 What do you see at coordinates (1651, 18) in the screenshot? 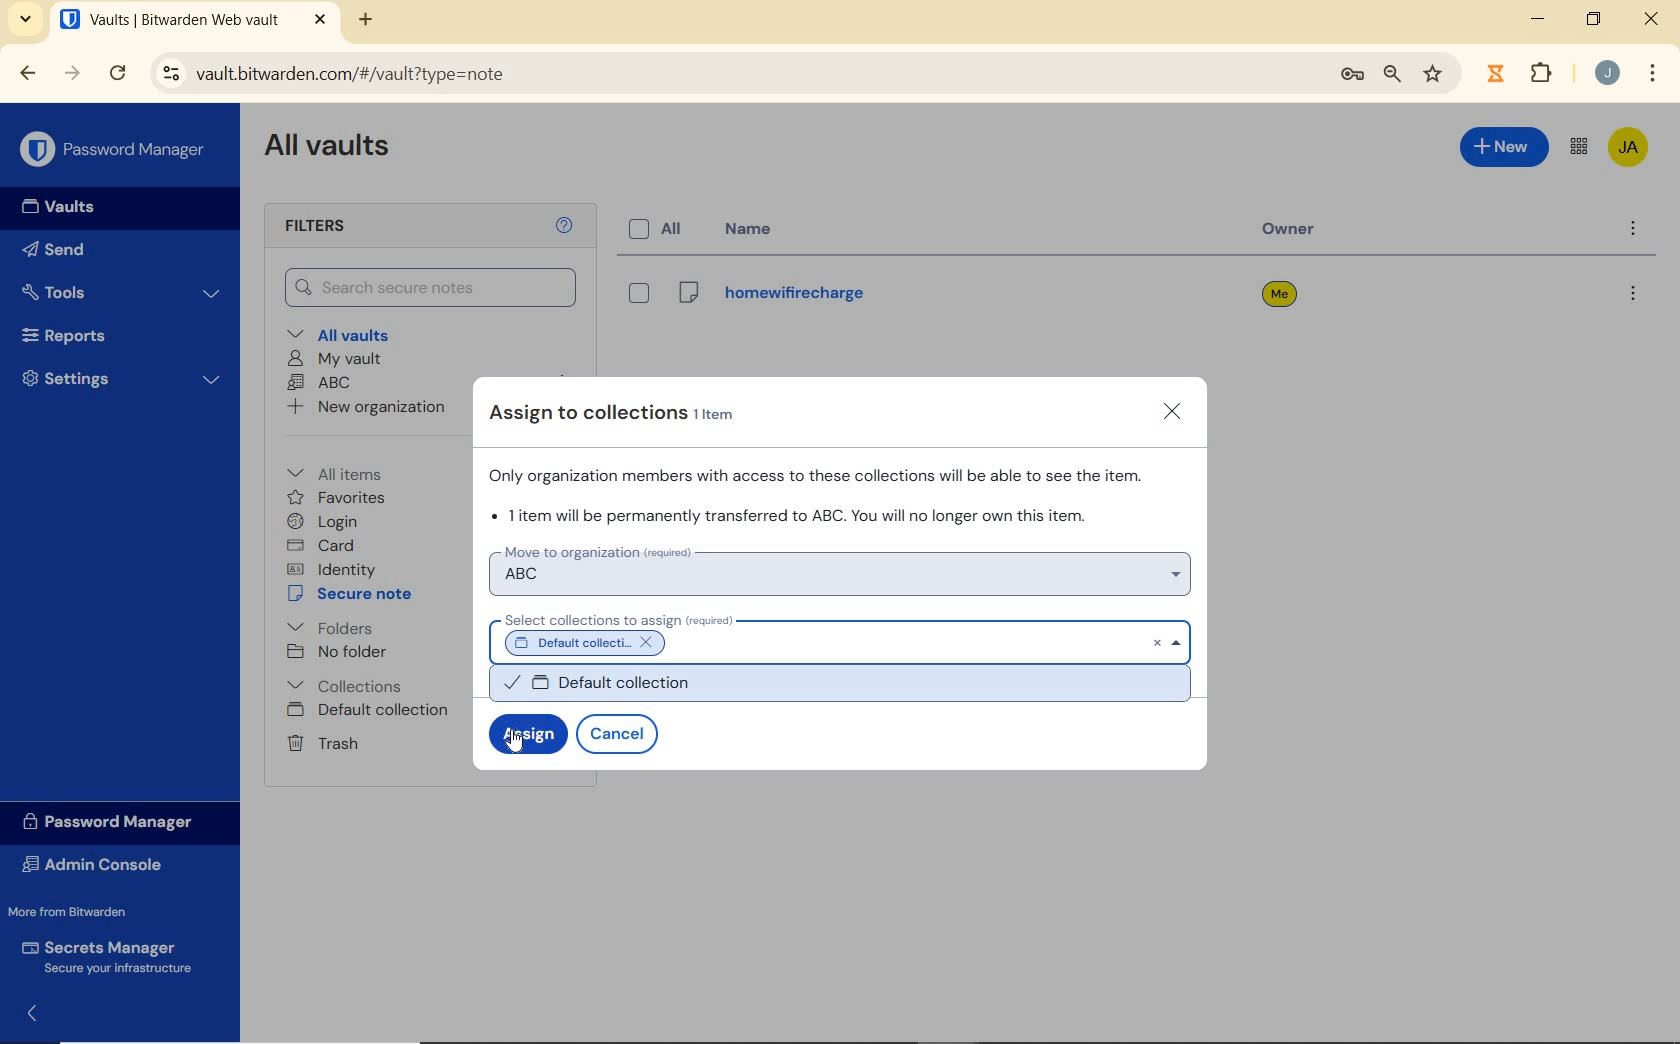
I see `close` at bounding box center [1651, 18].